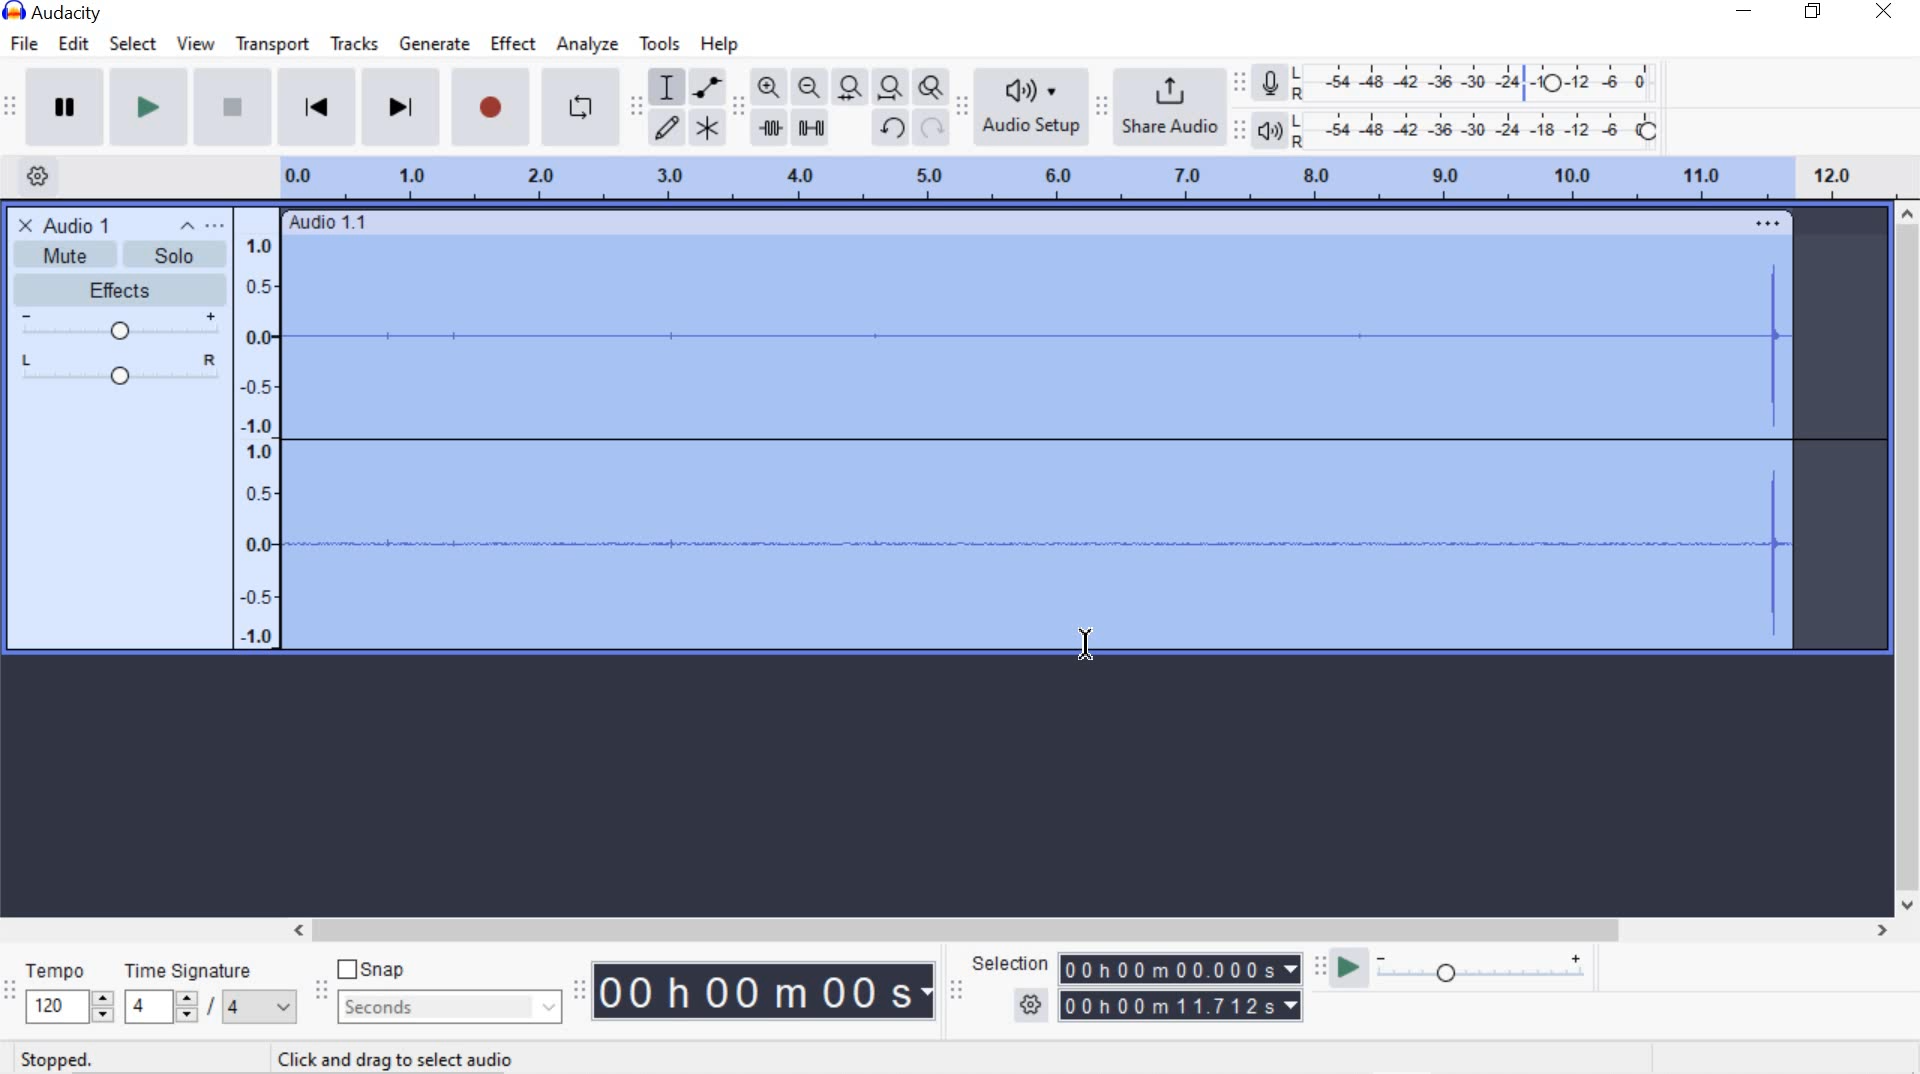 Image resolution: width=1920 pixels, height=1074 pixels. I want to click on Play, so click(149, 109).